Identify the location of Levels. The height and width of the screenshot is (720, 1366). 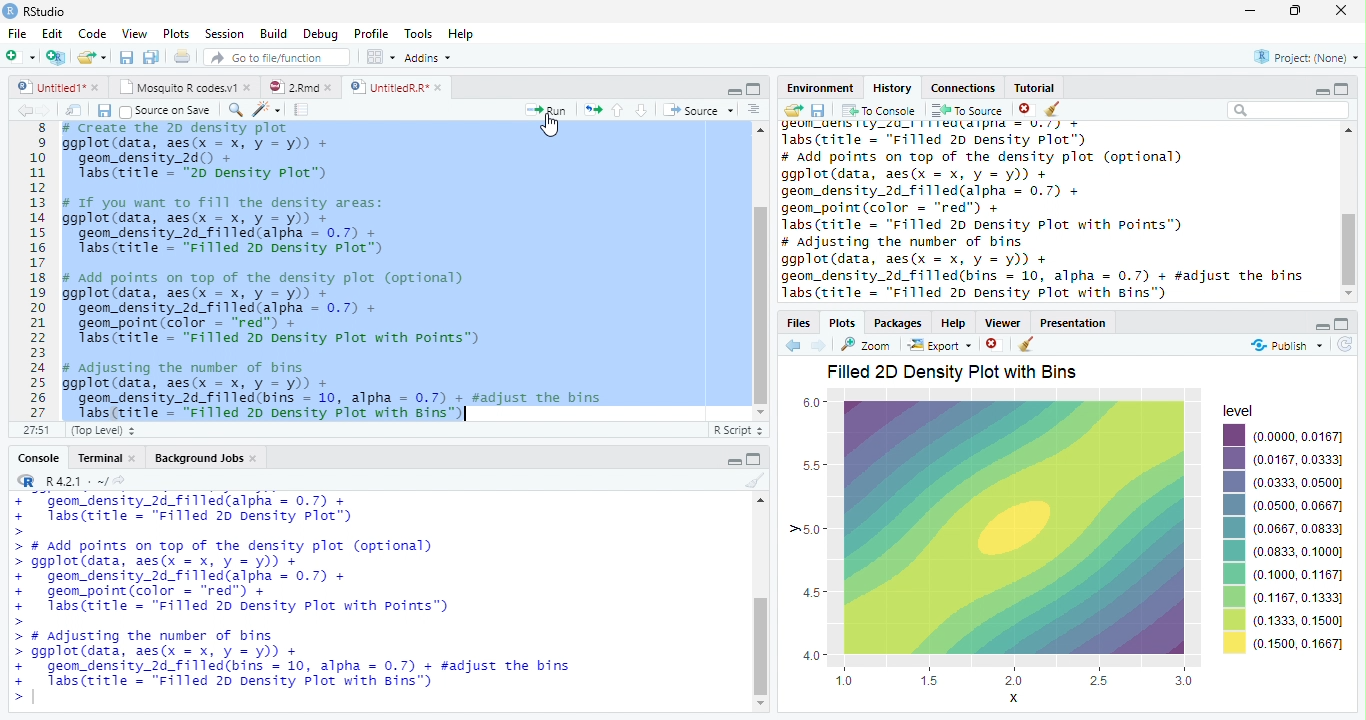
(1235, 539).